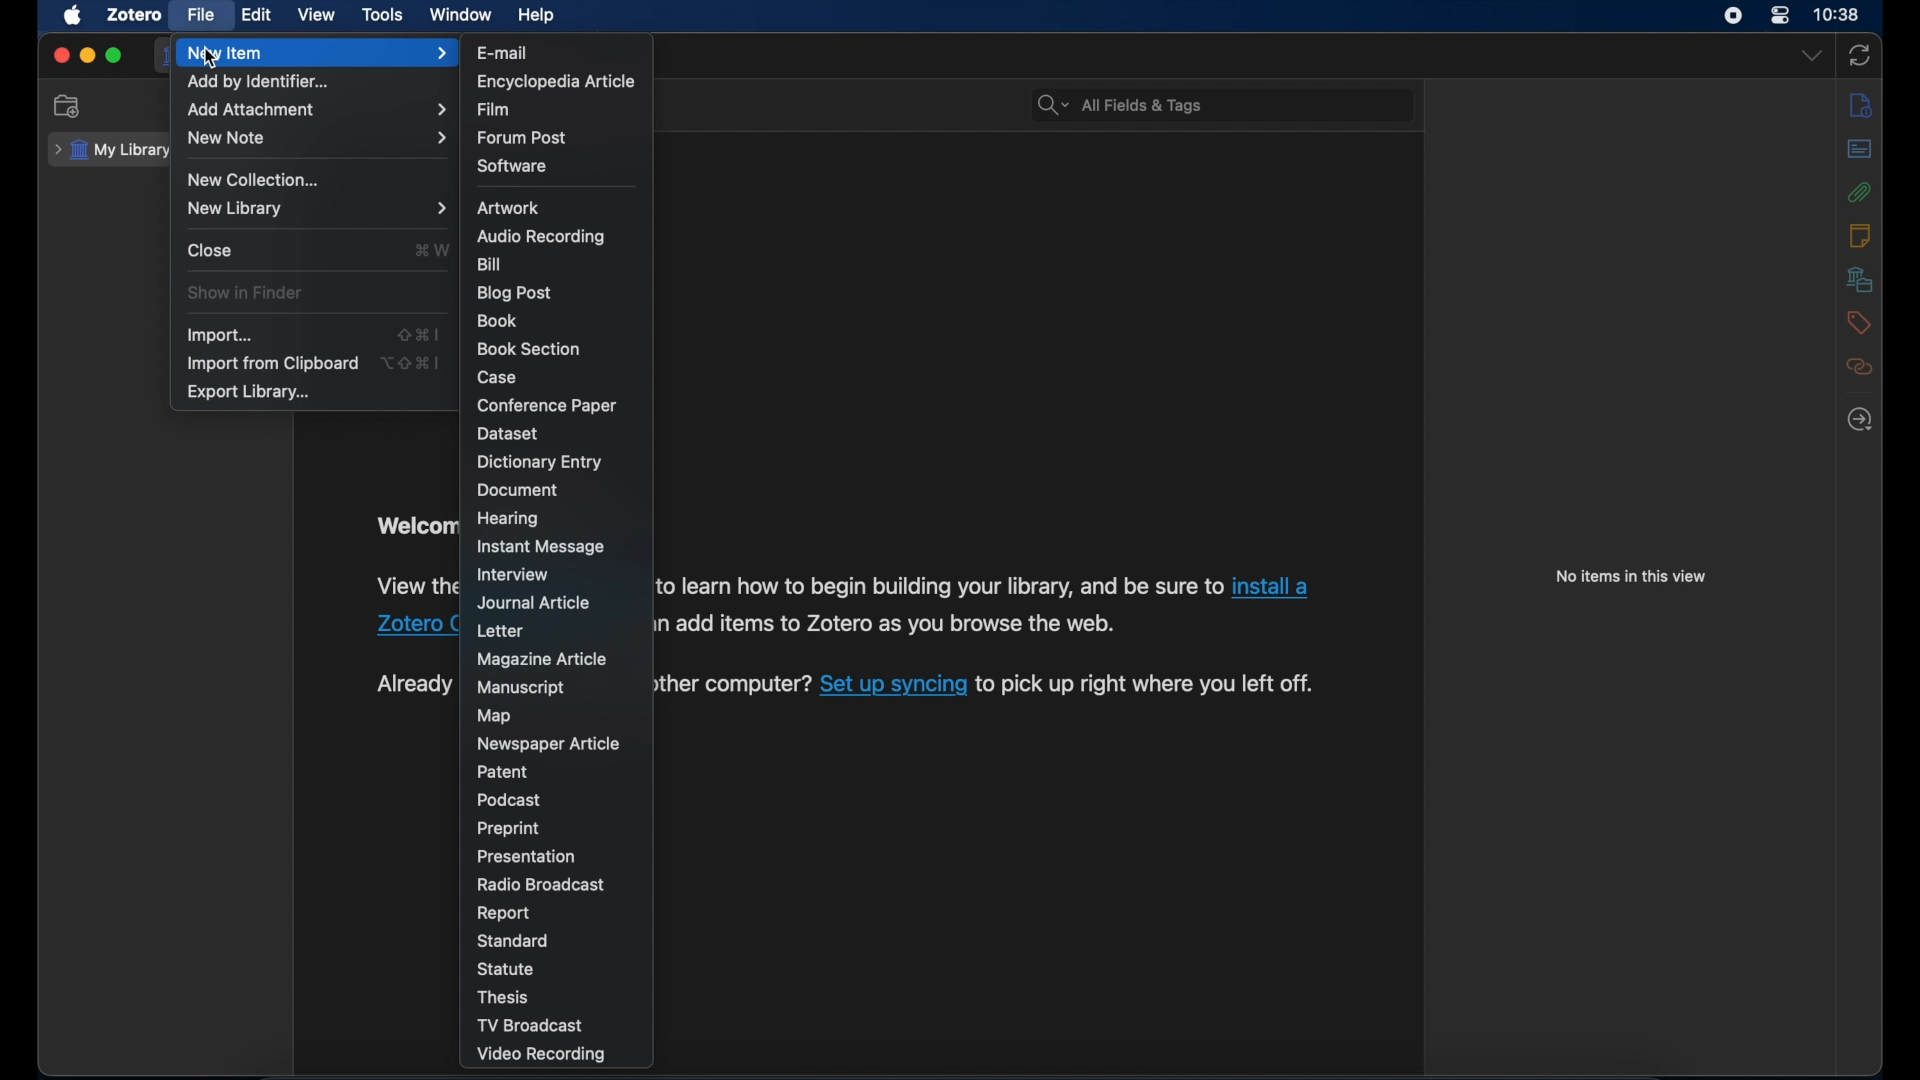 The height and width of the screenshot is (1080, 1920). Describe the element at coordinates (1120, 105) in the screenshot. I see `search bar` at that location.